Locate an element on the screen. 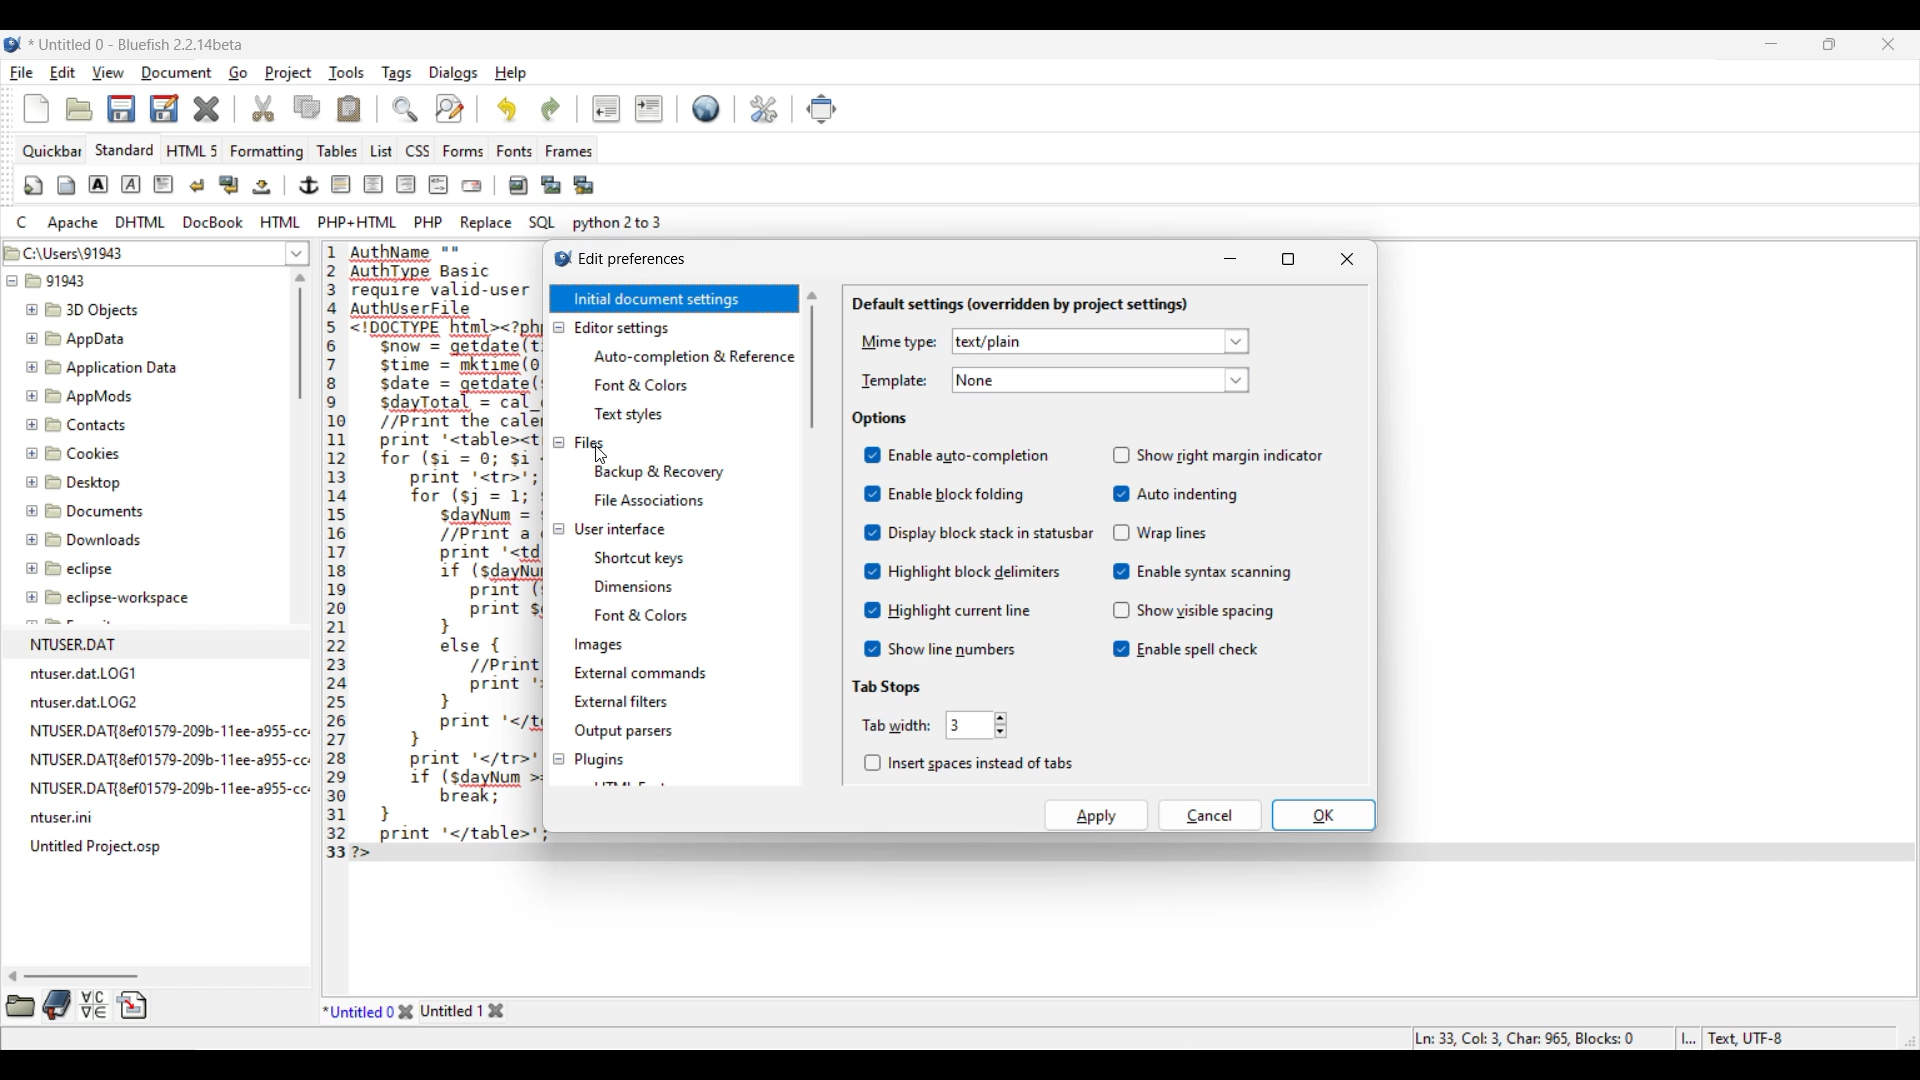  Apply is located at coordinates (1096, 815).